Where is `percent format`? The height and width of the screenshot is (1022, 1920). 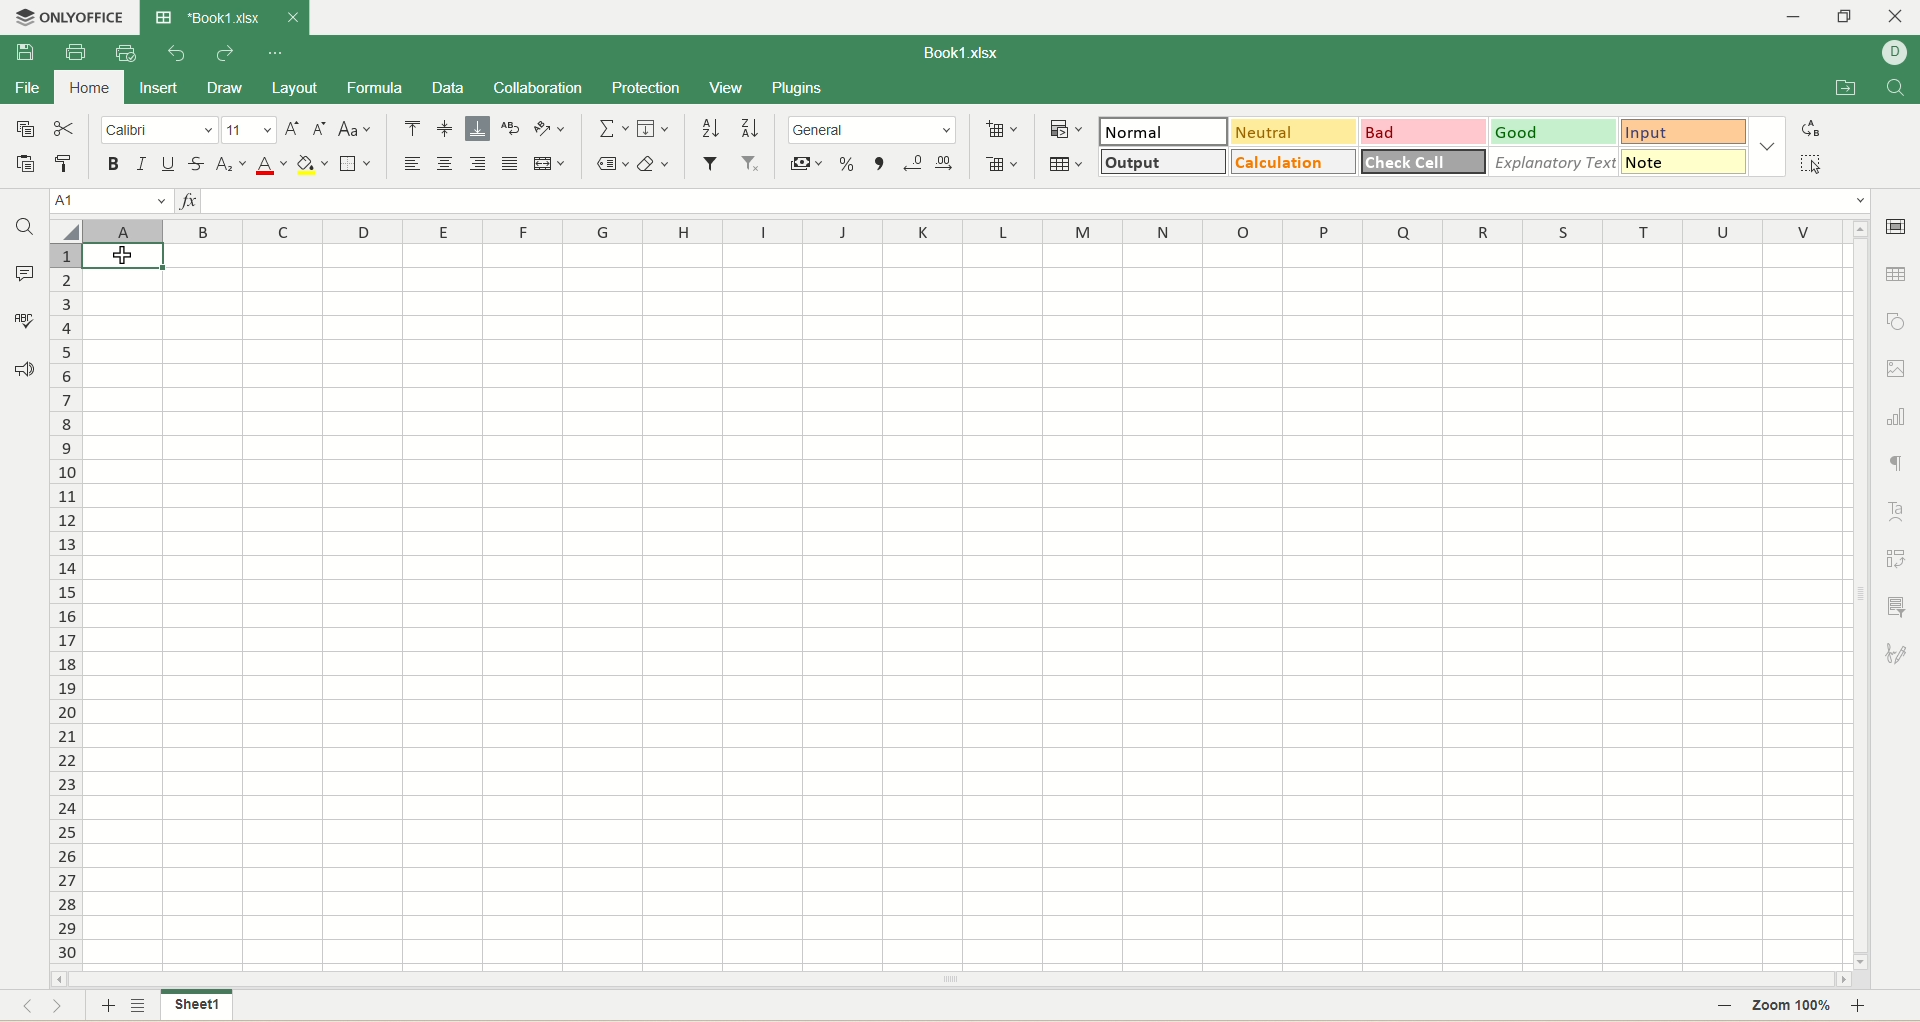 percent format is located at coordinates (847, 161).